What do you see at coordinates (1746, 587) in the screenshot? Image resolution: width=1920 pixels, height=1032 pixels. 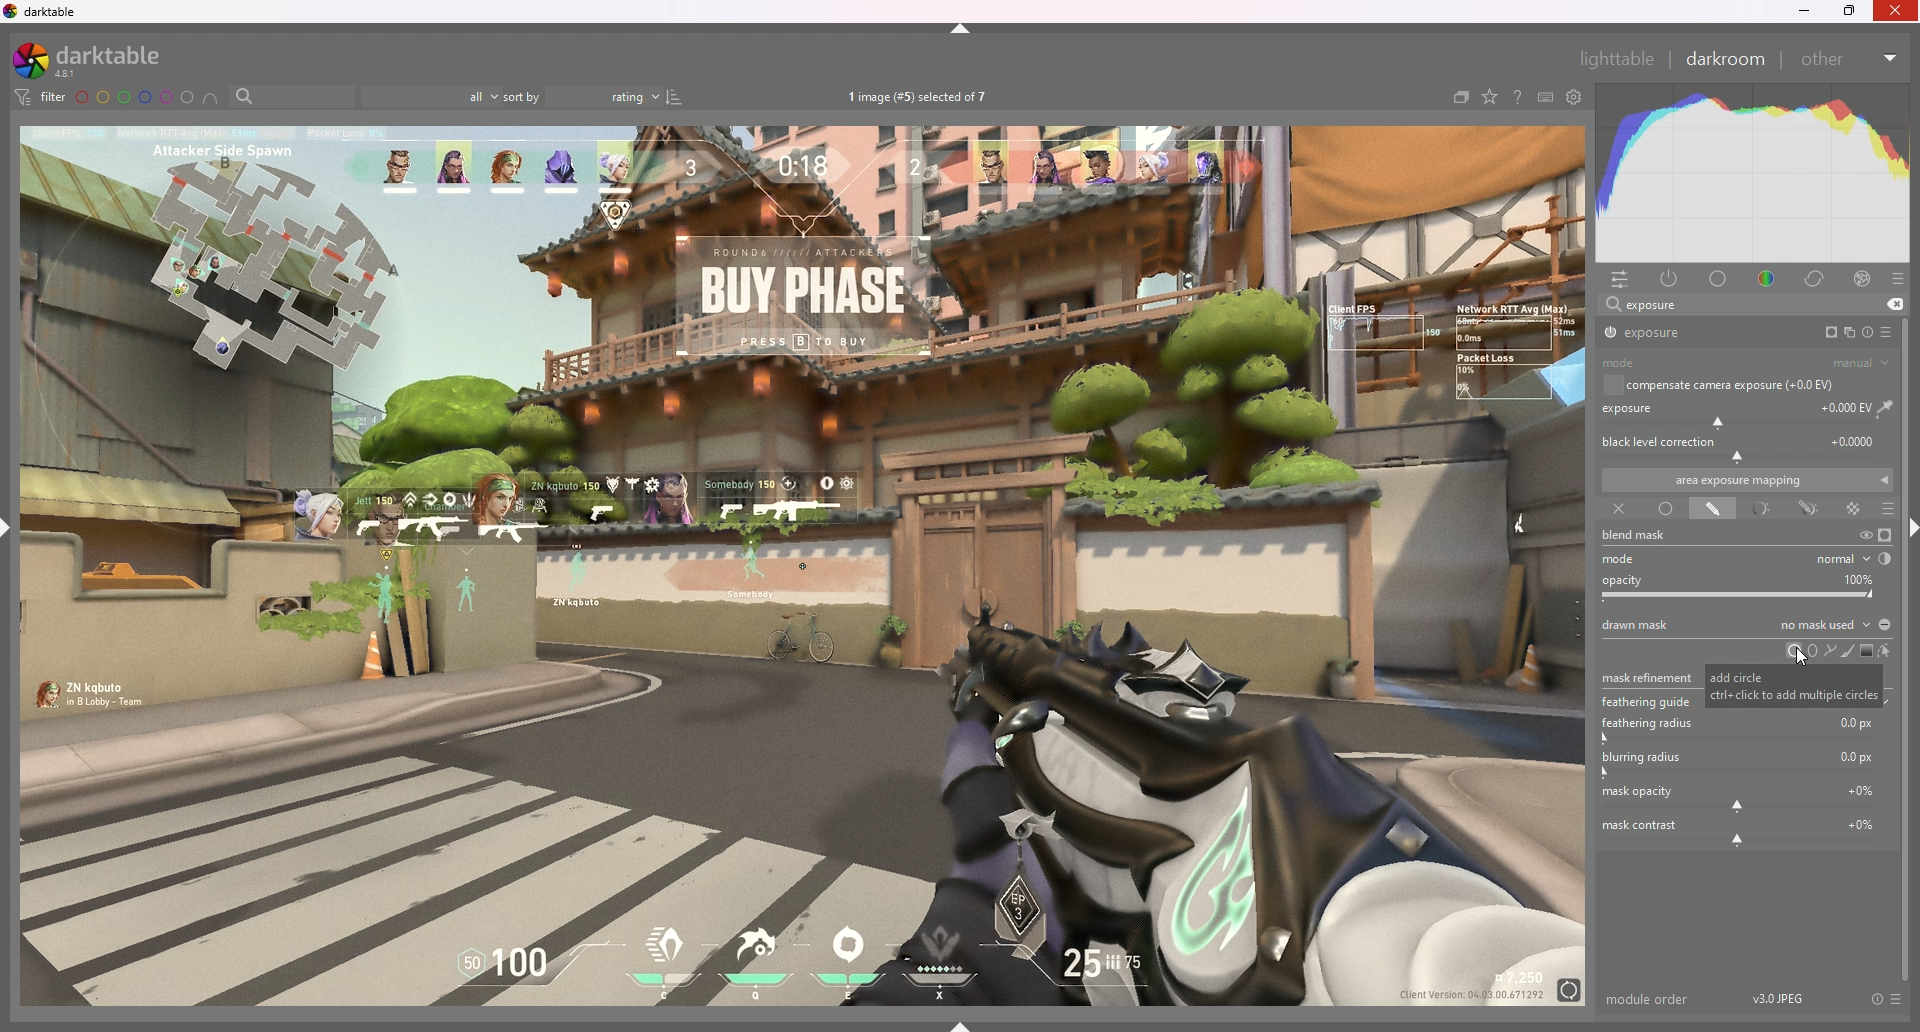 I see `opacity` at bounding box center [1746, 587].